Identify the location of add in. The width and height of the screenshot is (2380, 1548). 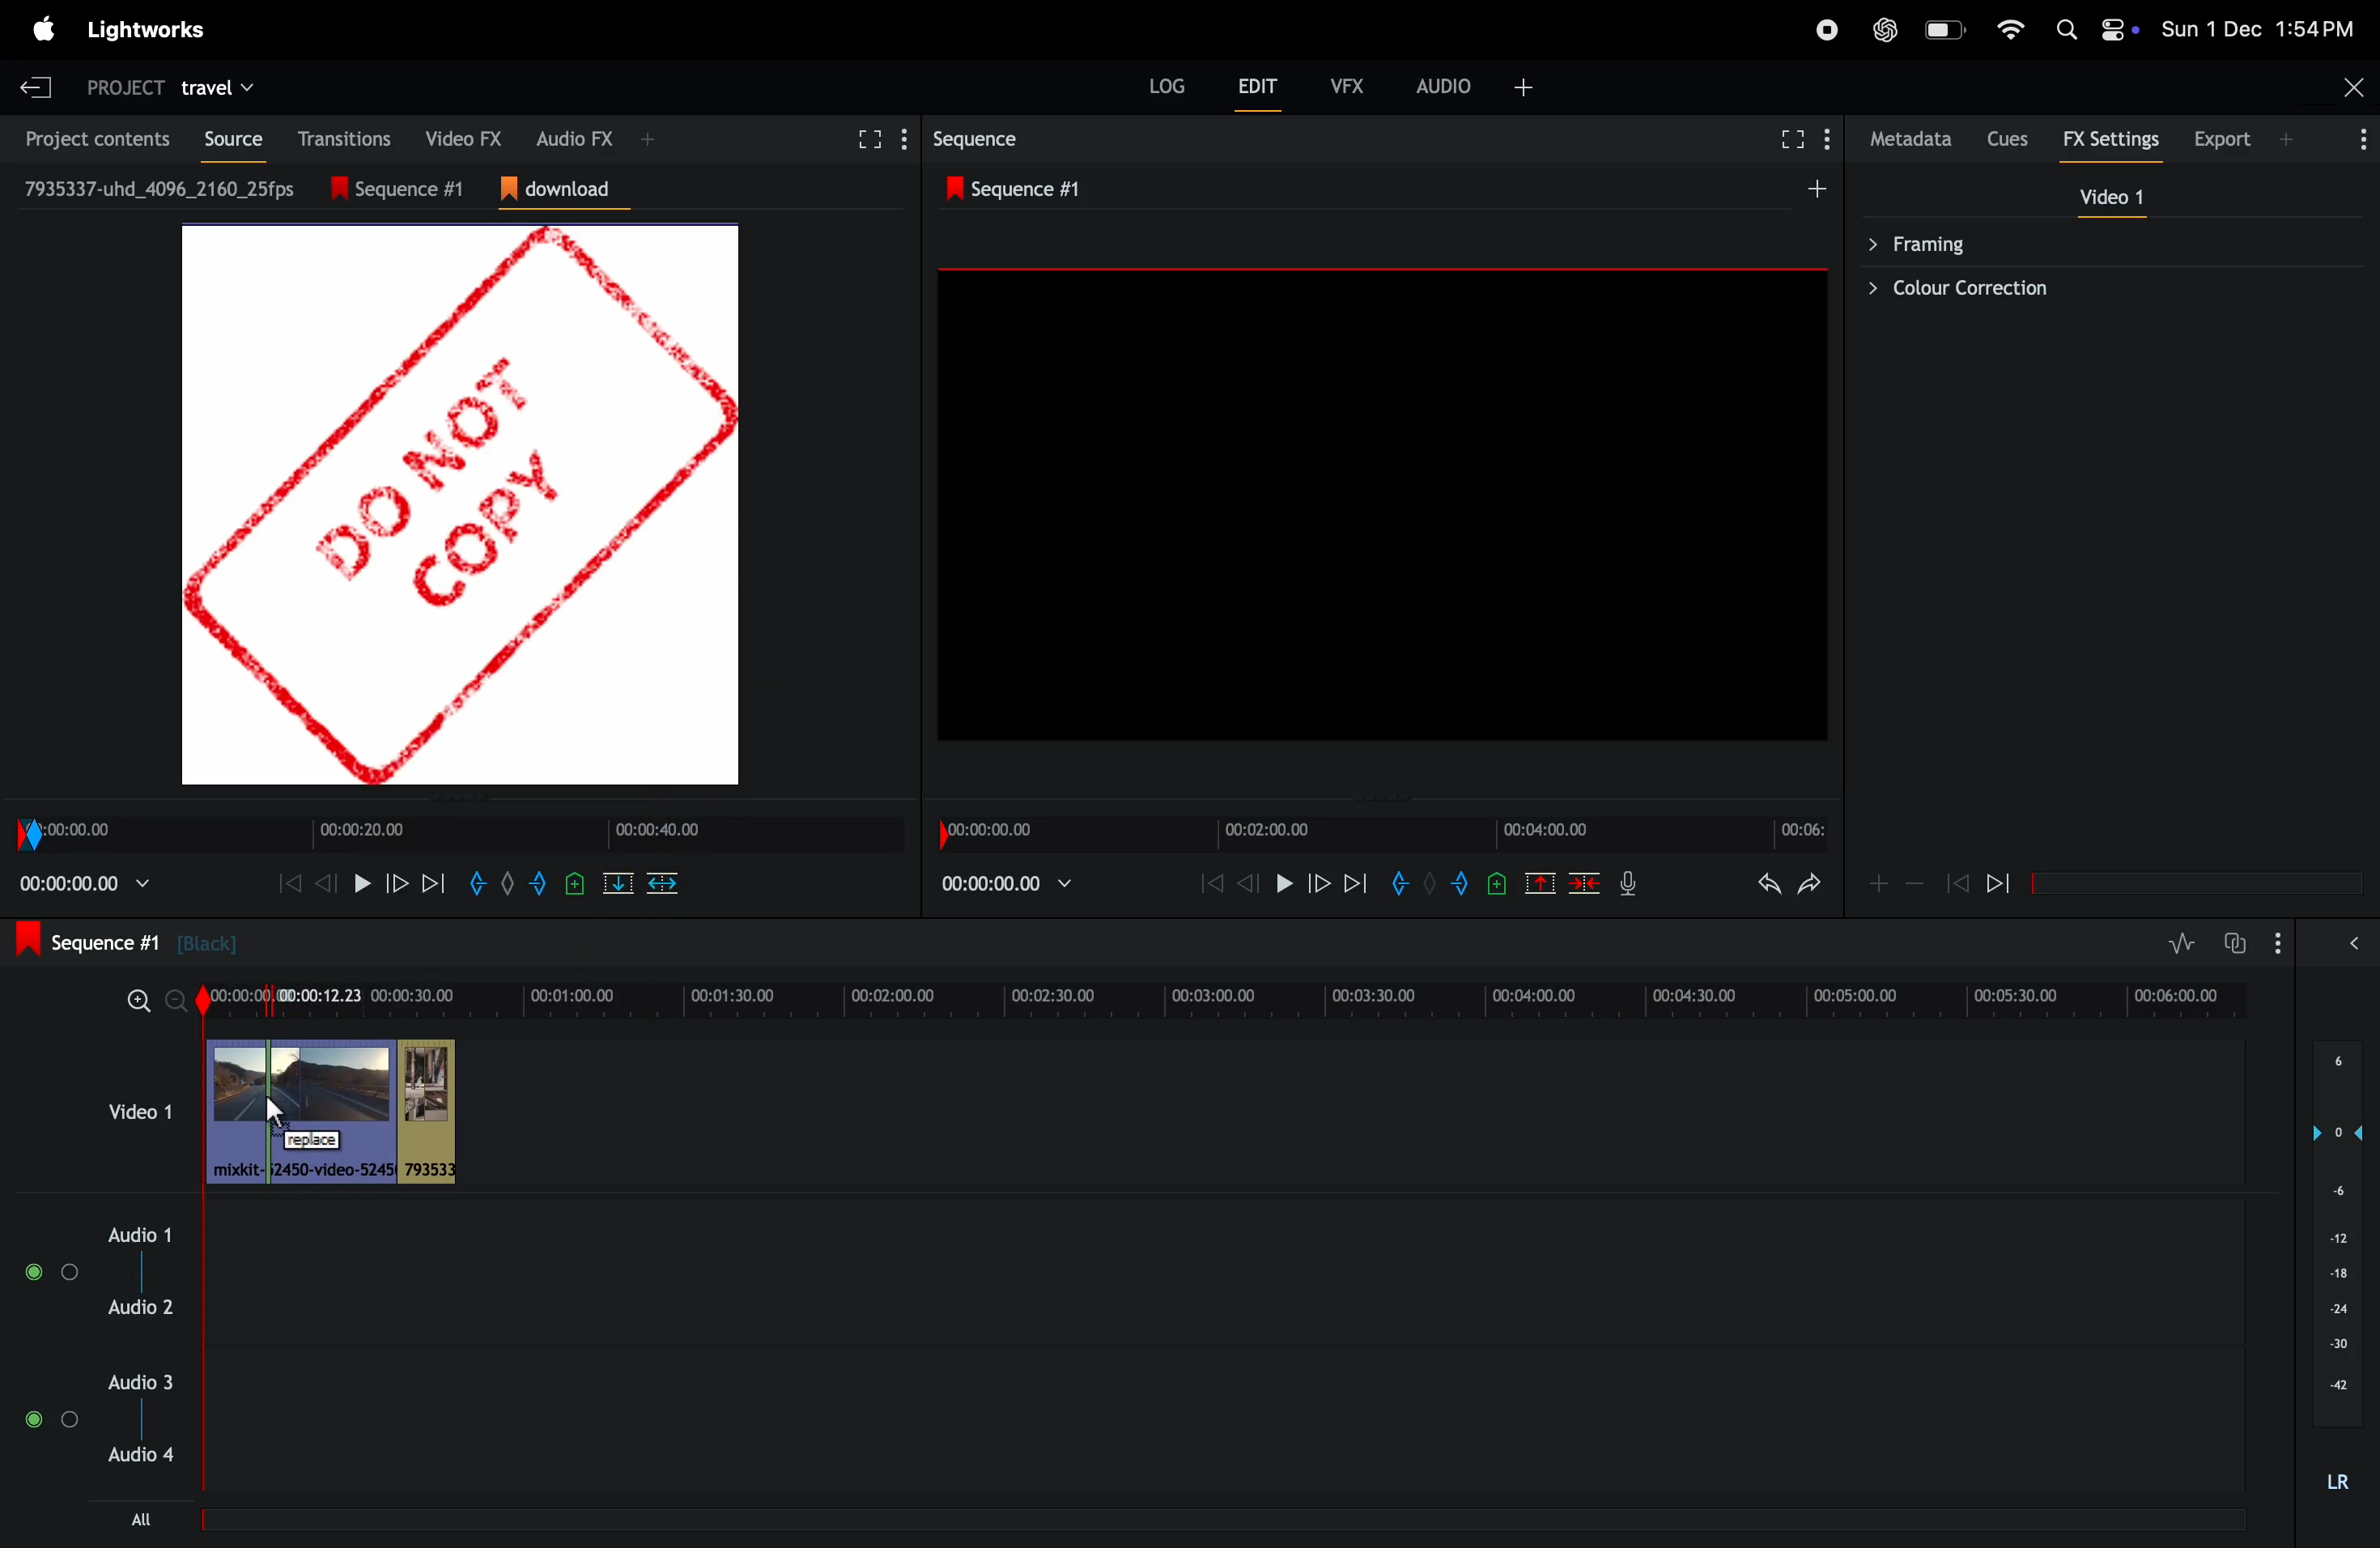
(1397, 882).